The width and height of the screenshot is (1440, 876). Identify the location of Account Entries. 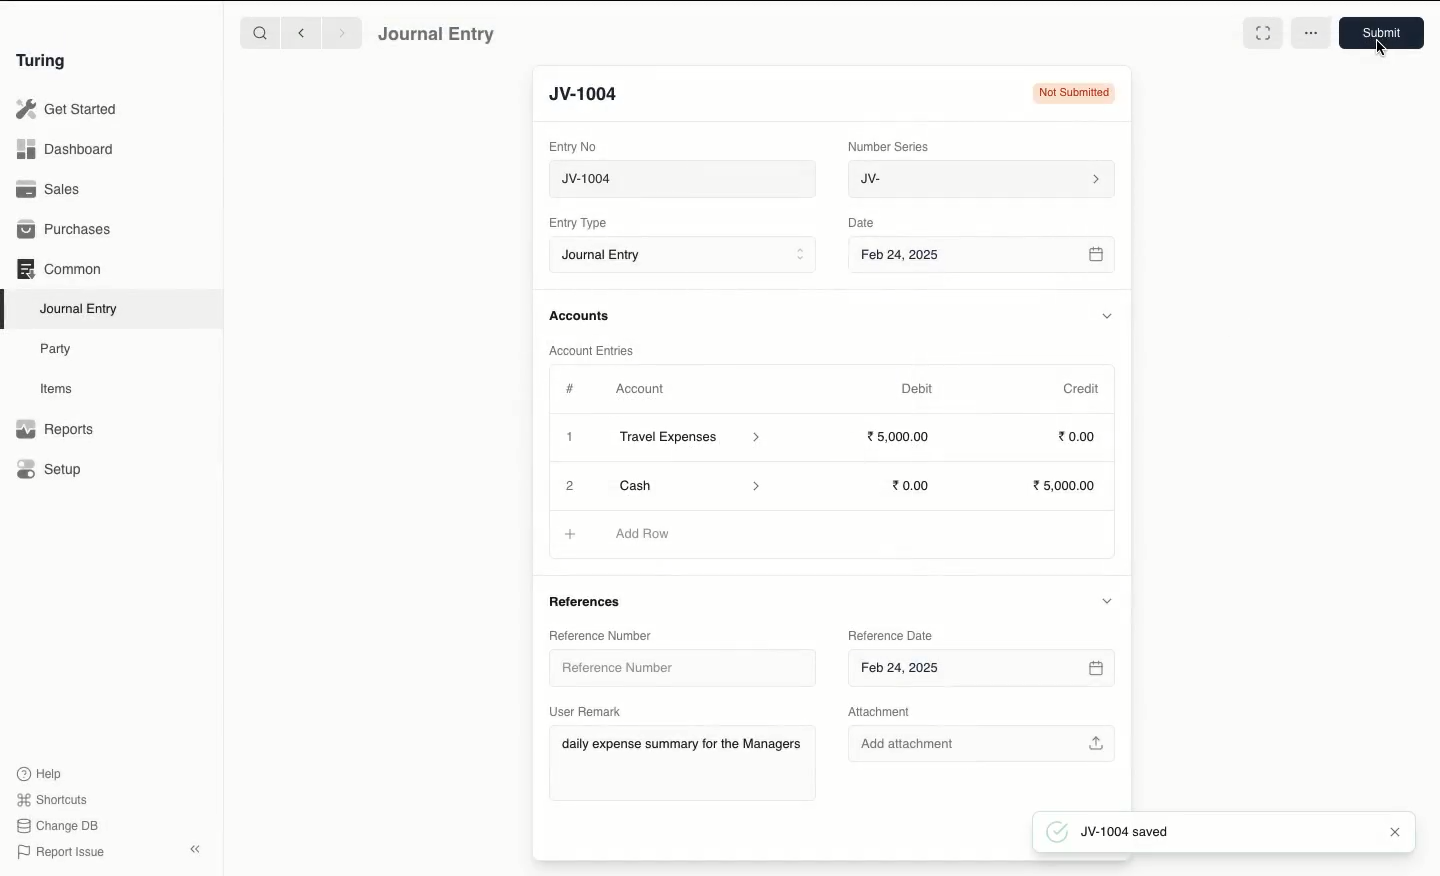
(595, 350).